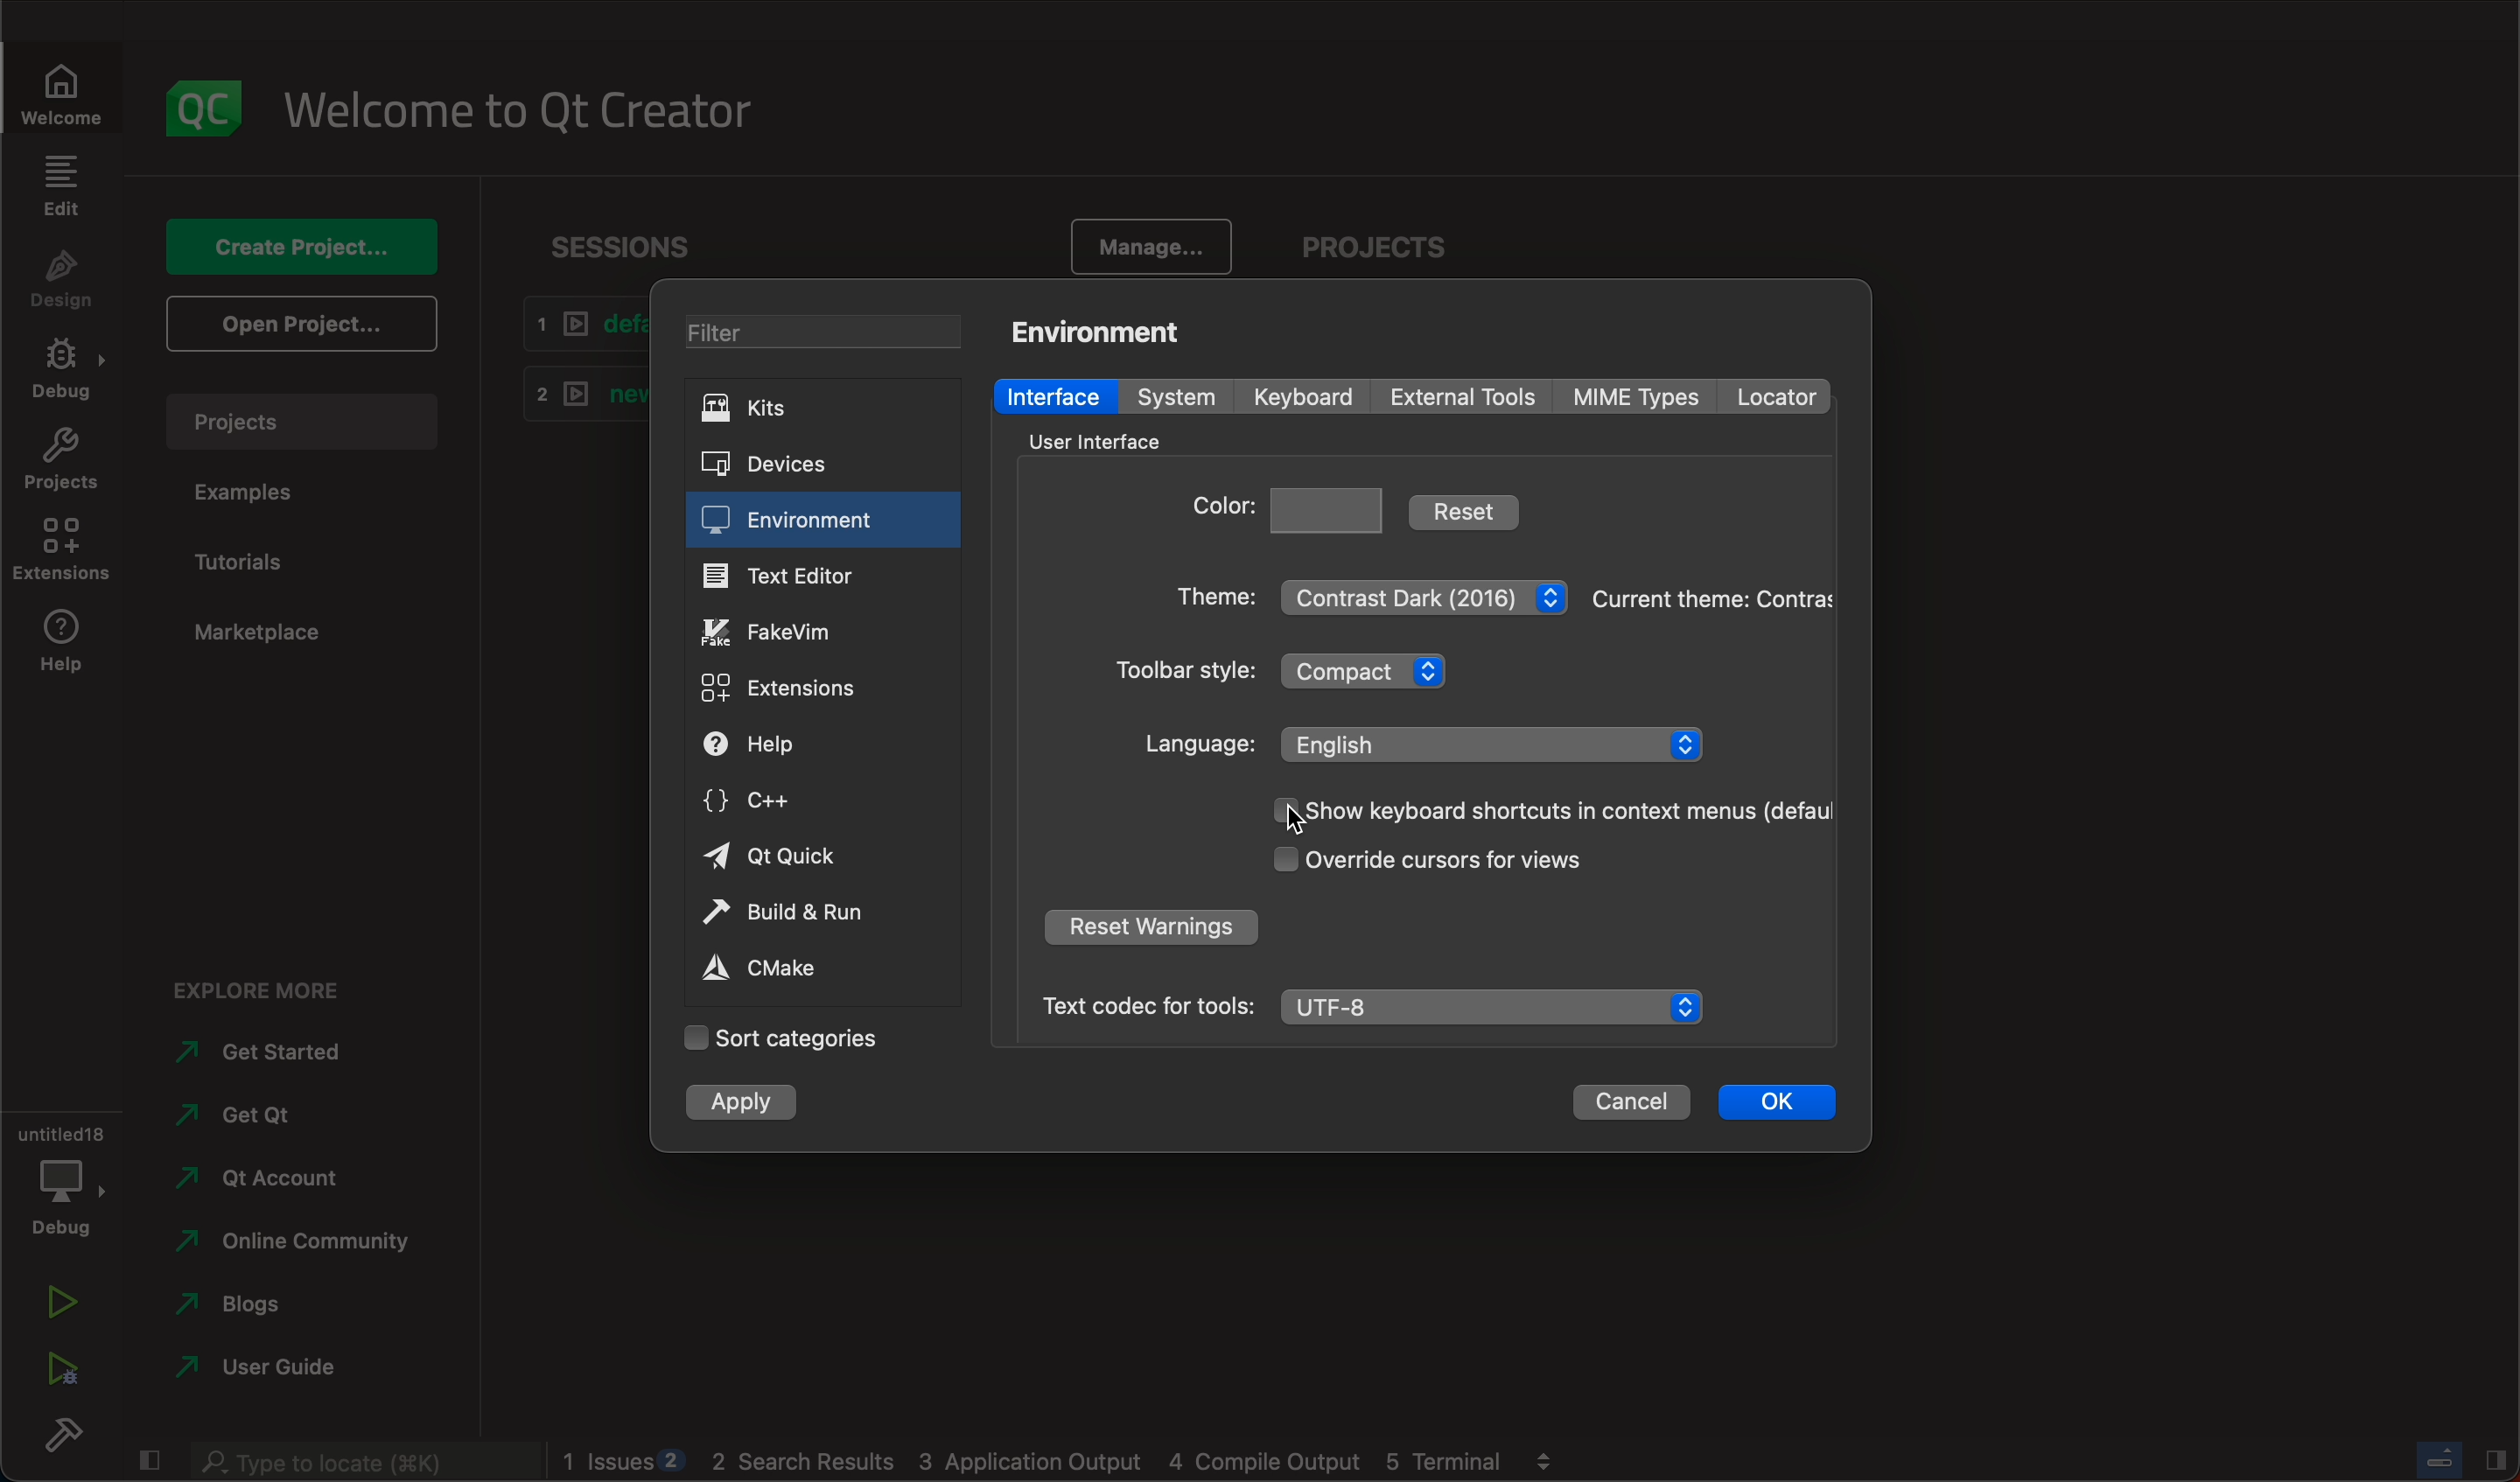  What do you see at coordinates (1646, 397) in the screenshot?
I see `types` at bounding box center [1646, 397].